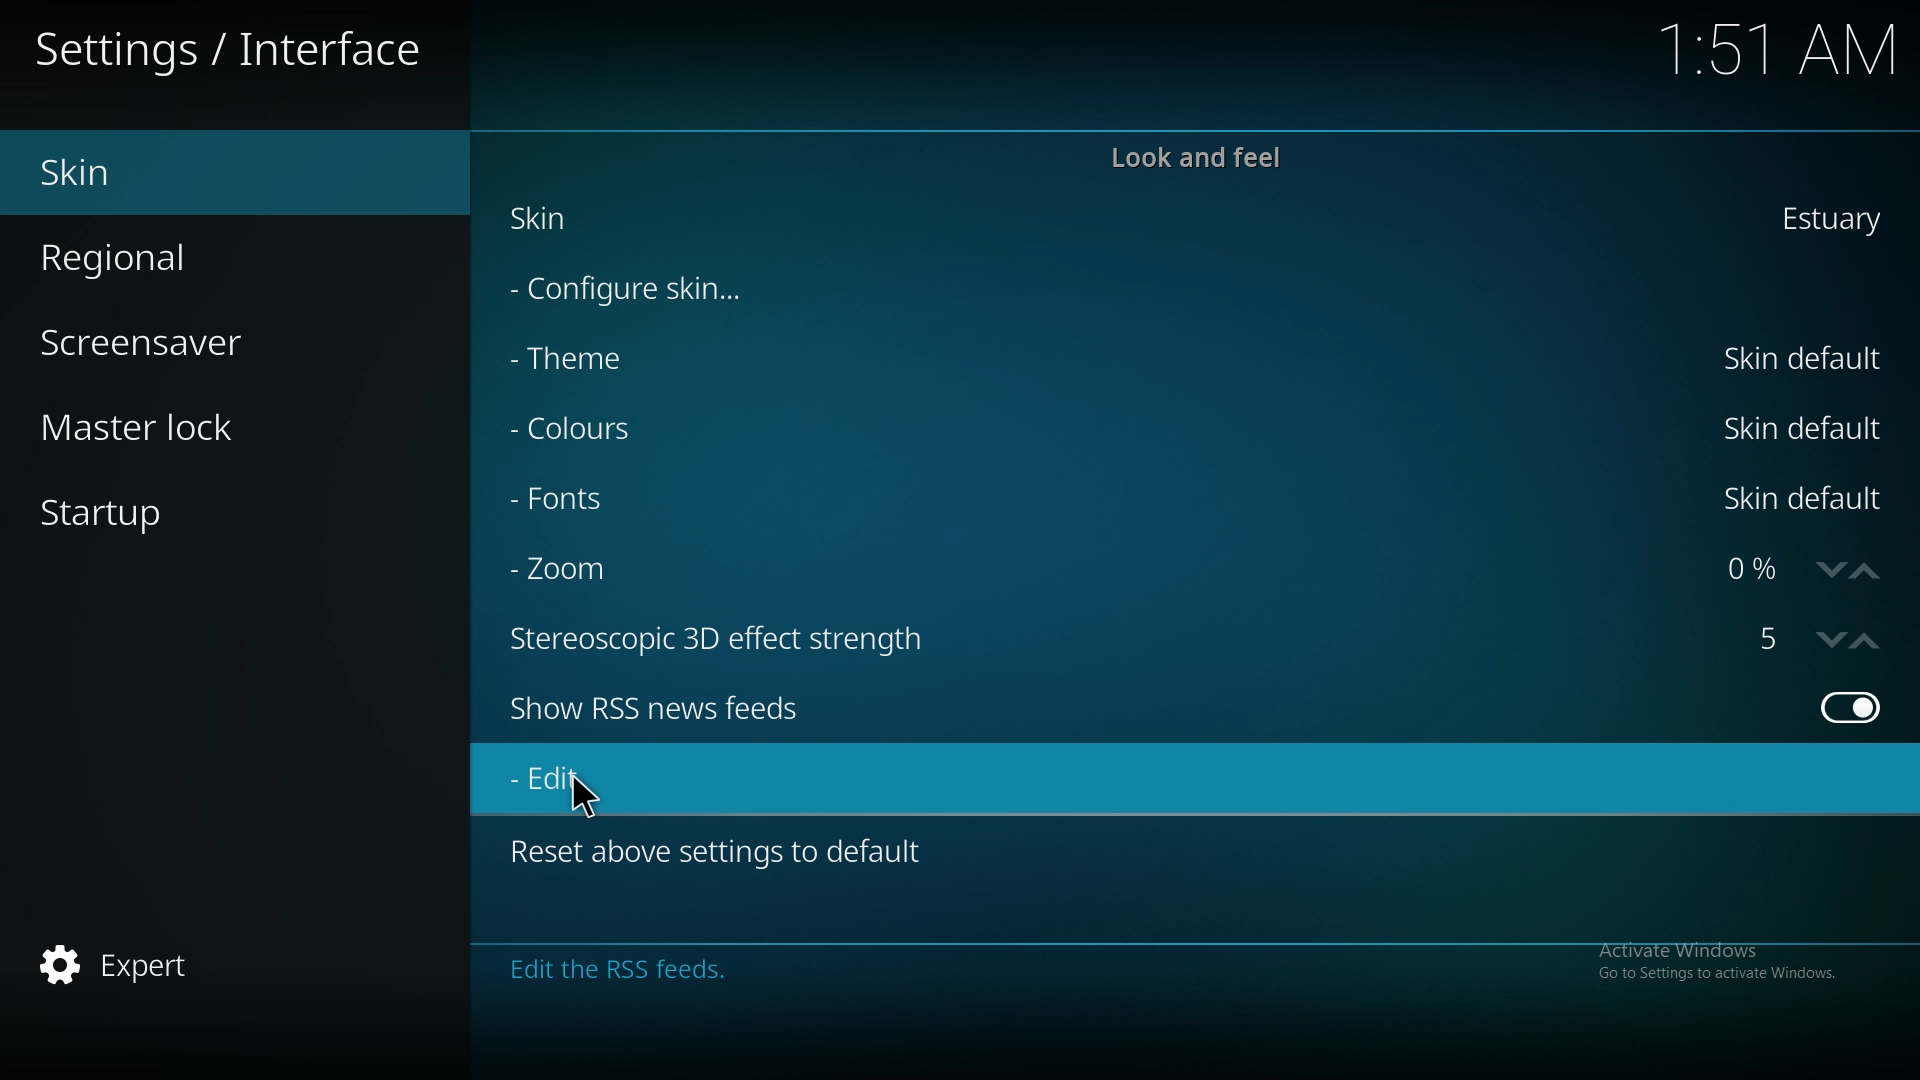 This screenshot has height=1080, width=1920. What do you see at coordinates (1848, 707) in the screenshot?
I see `show rss feeds` at bounding box center [1848, 707].